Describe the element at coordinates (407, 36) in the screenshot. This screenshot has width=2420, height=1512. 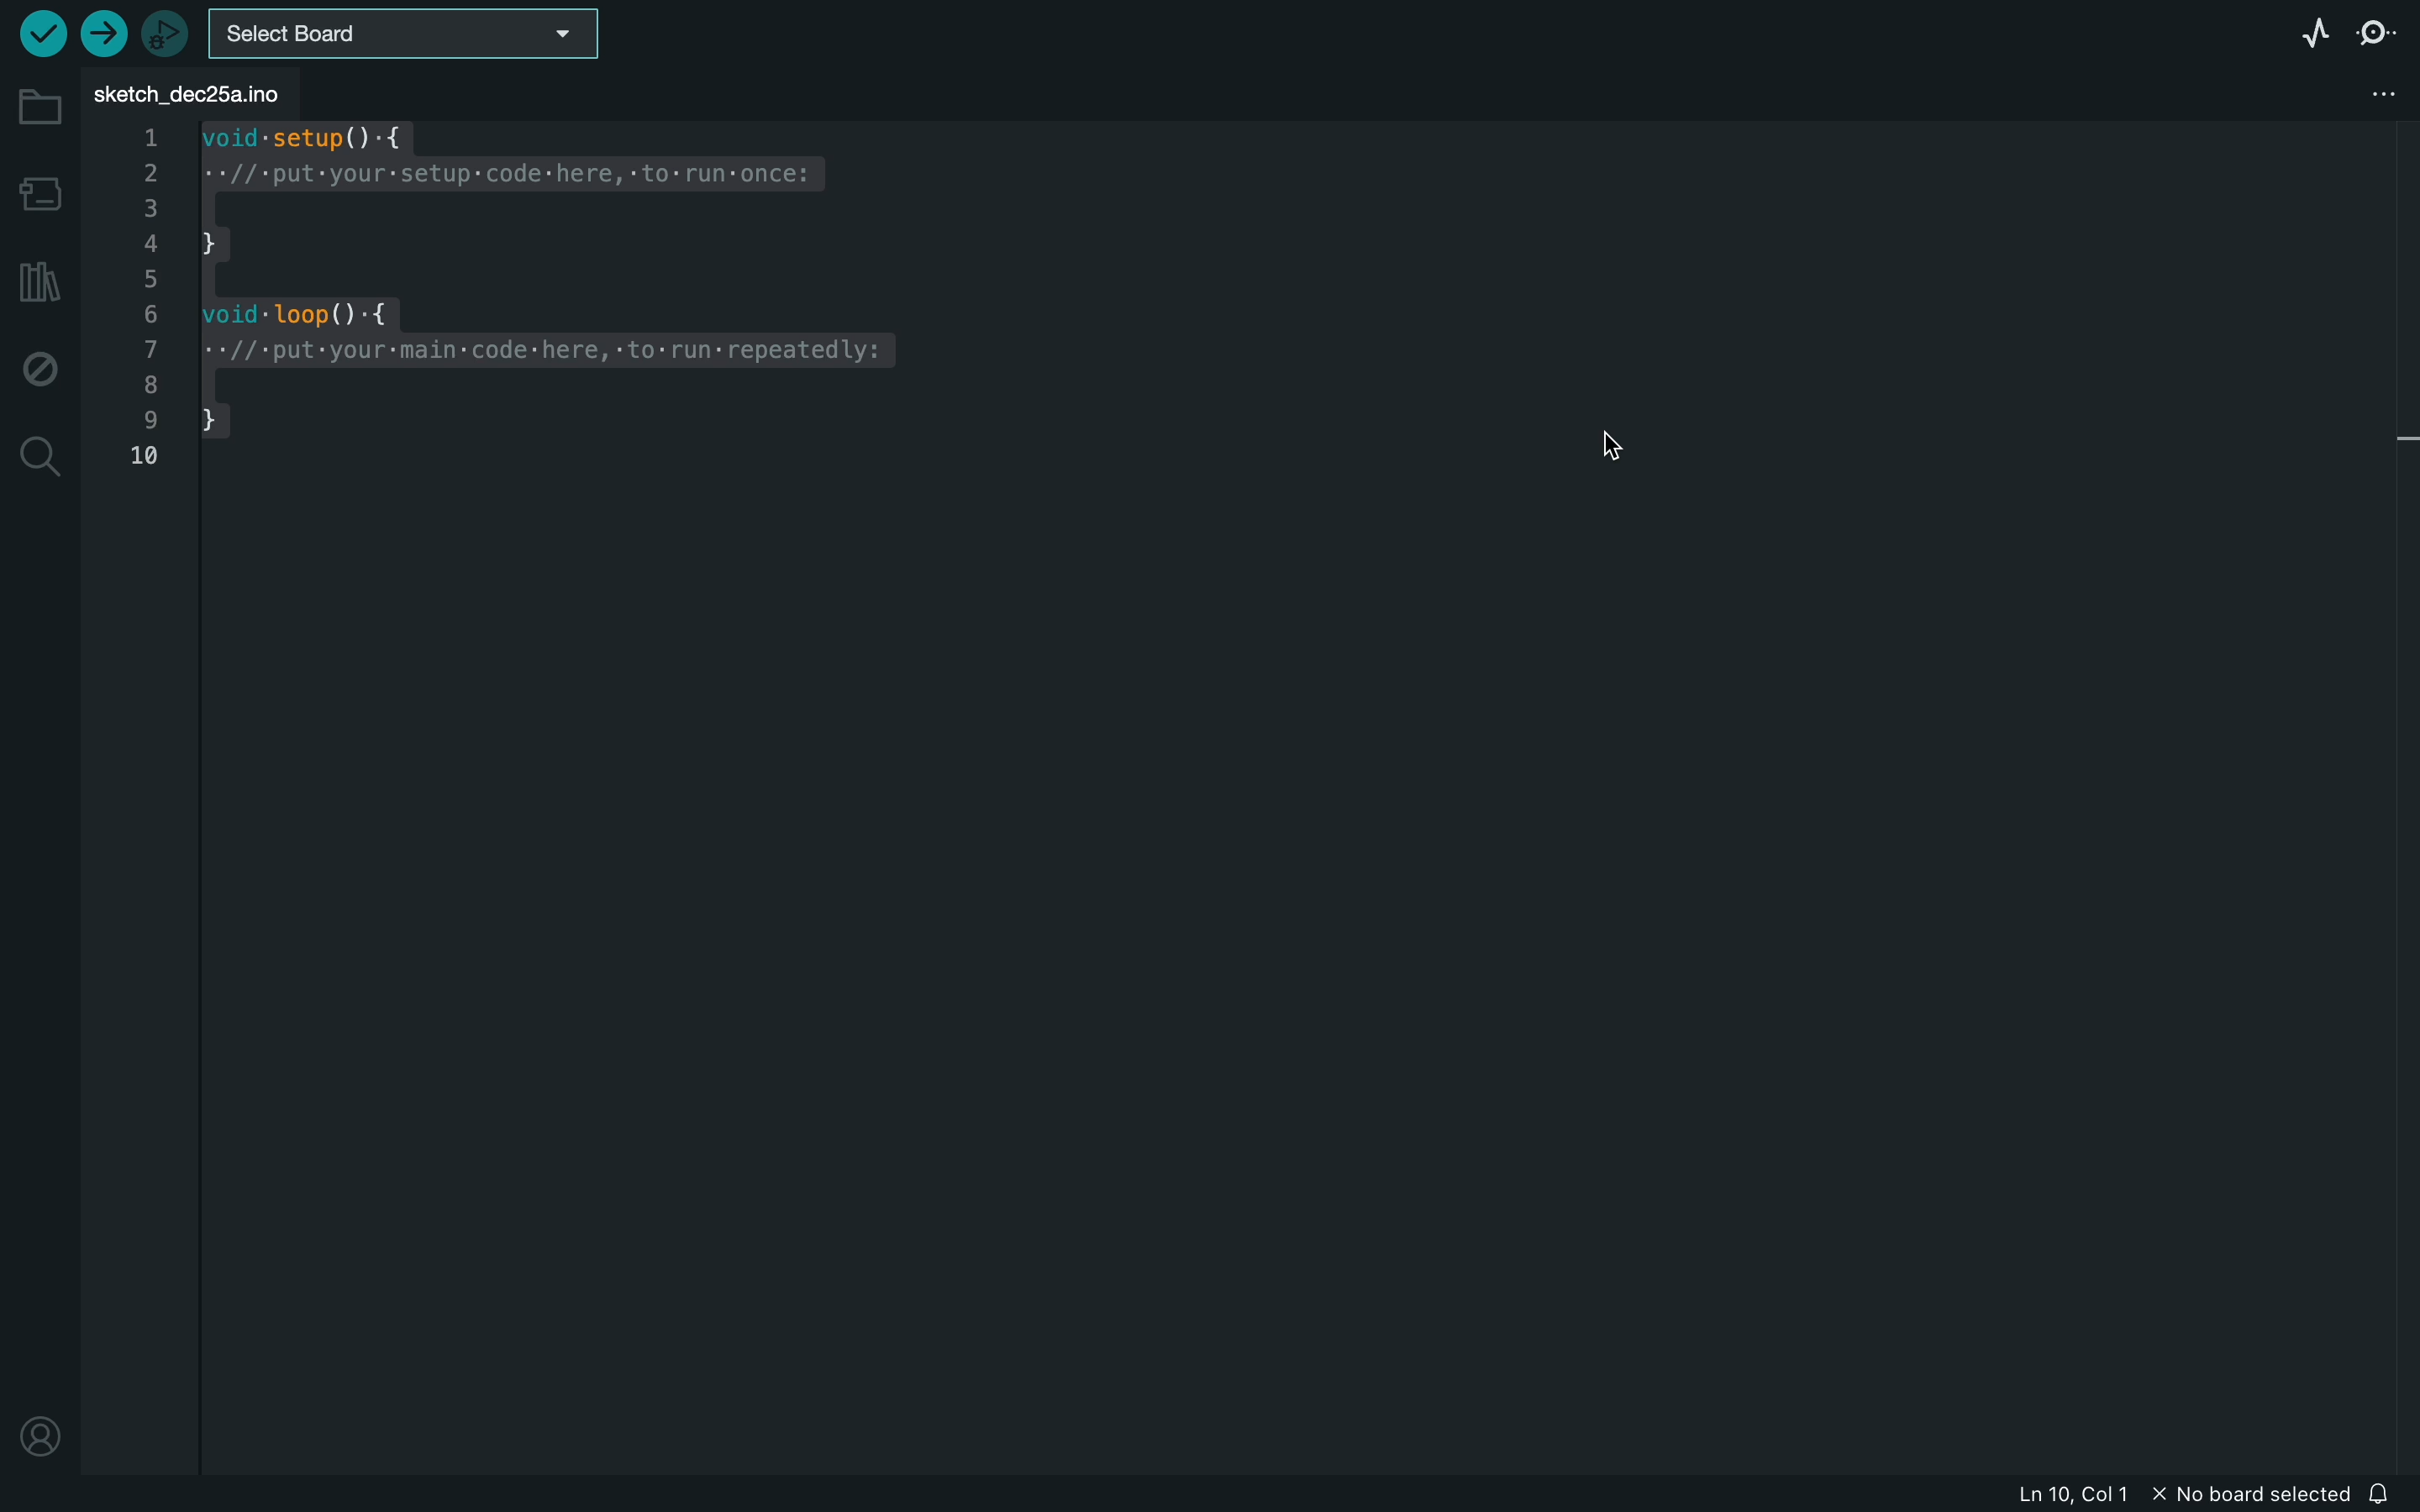
I see `board  selecter` at that location.